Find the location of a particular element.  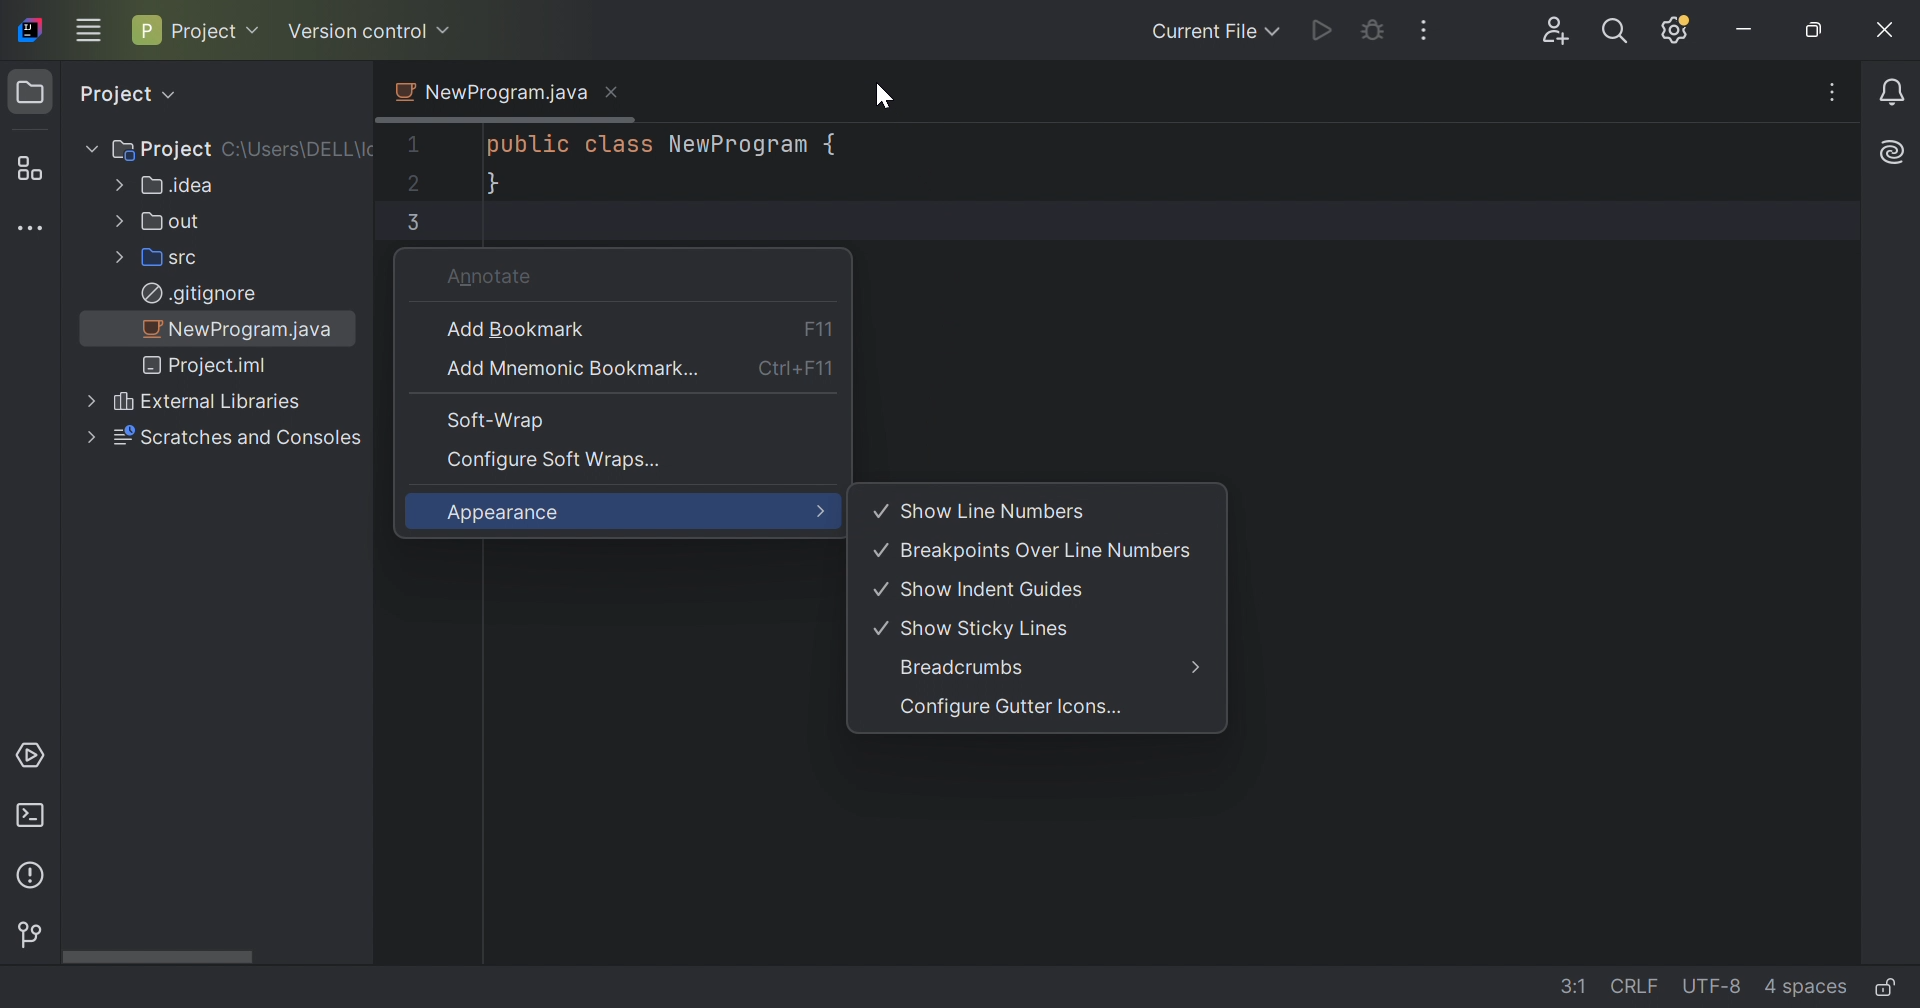

1 is located at coordinates (415, 142).